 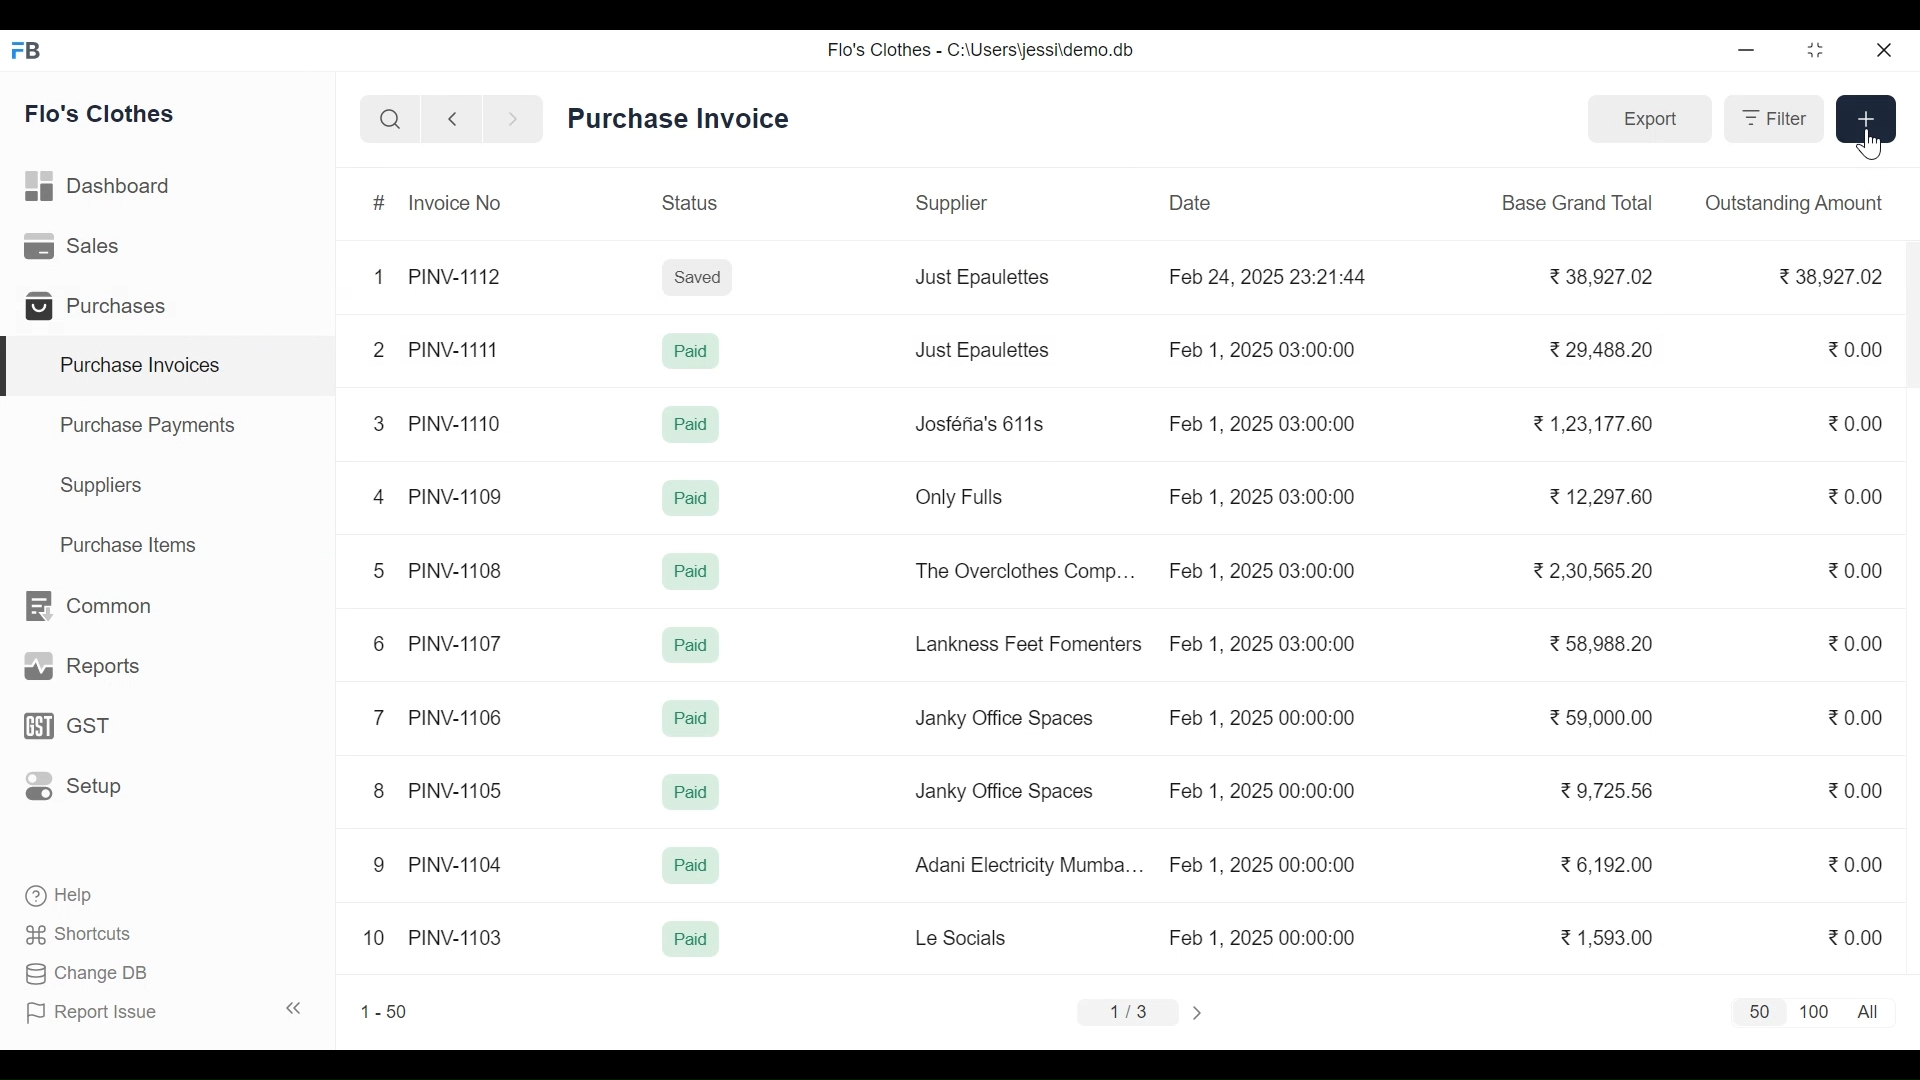 What do you see at coordinates (79, 936) in the screenshot?
I see `Shortcuts` at bounding box center [79, 936].